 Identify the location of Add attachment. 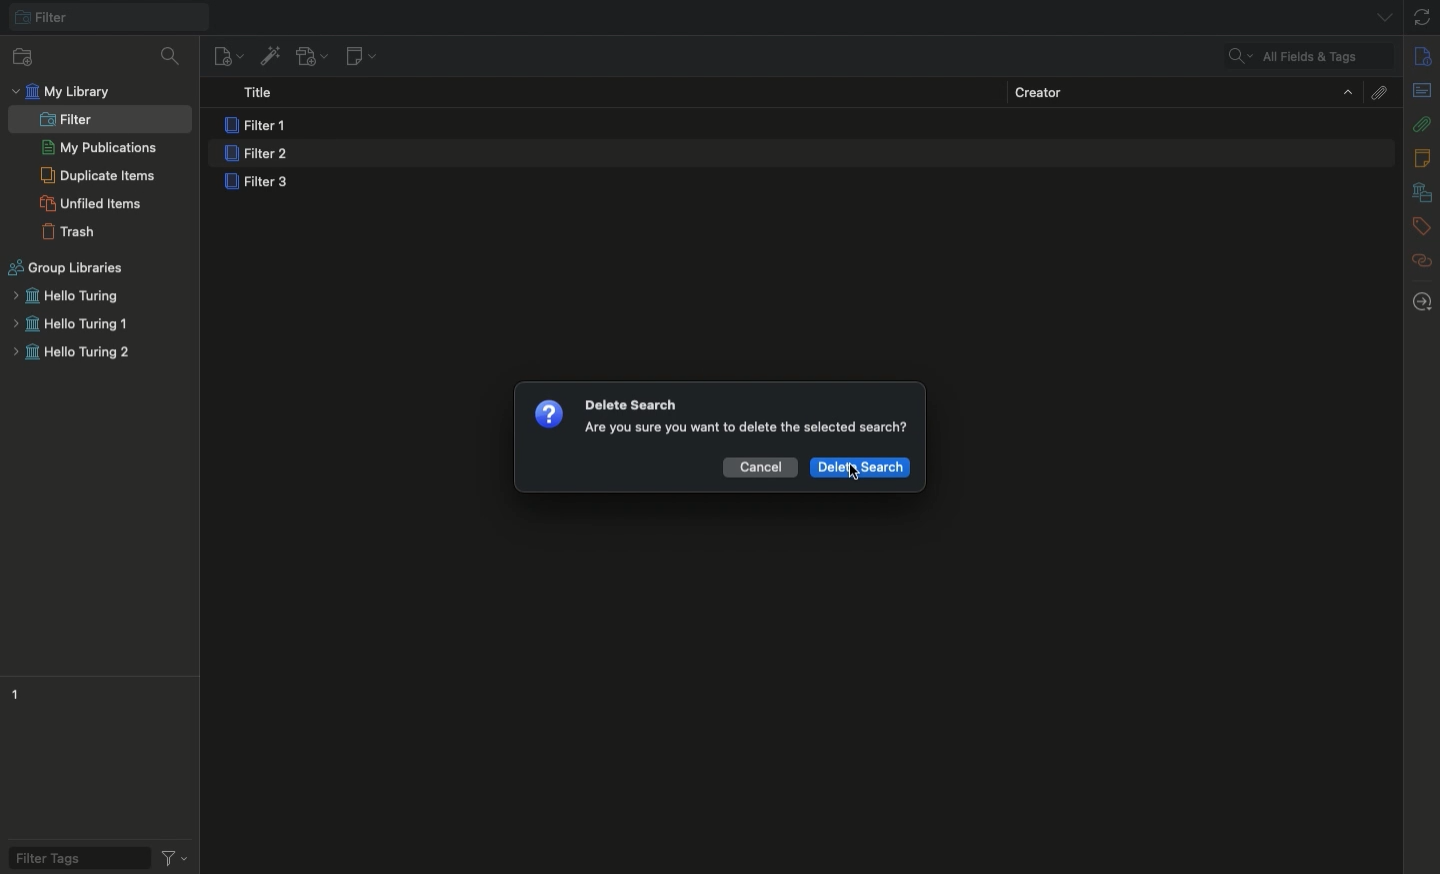
(310, 58).